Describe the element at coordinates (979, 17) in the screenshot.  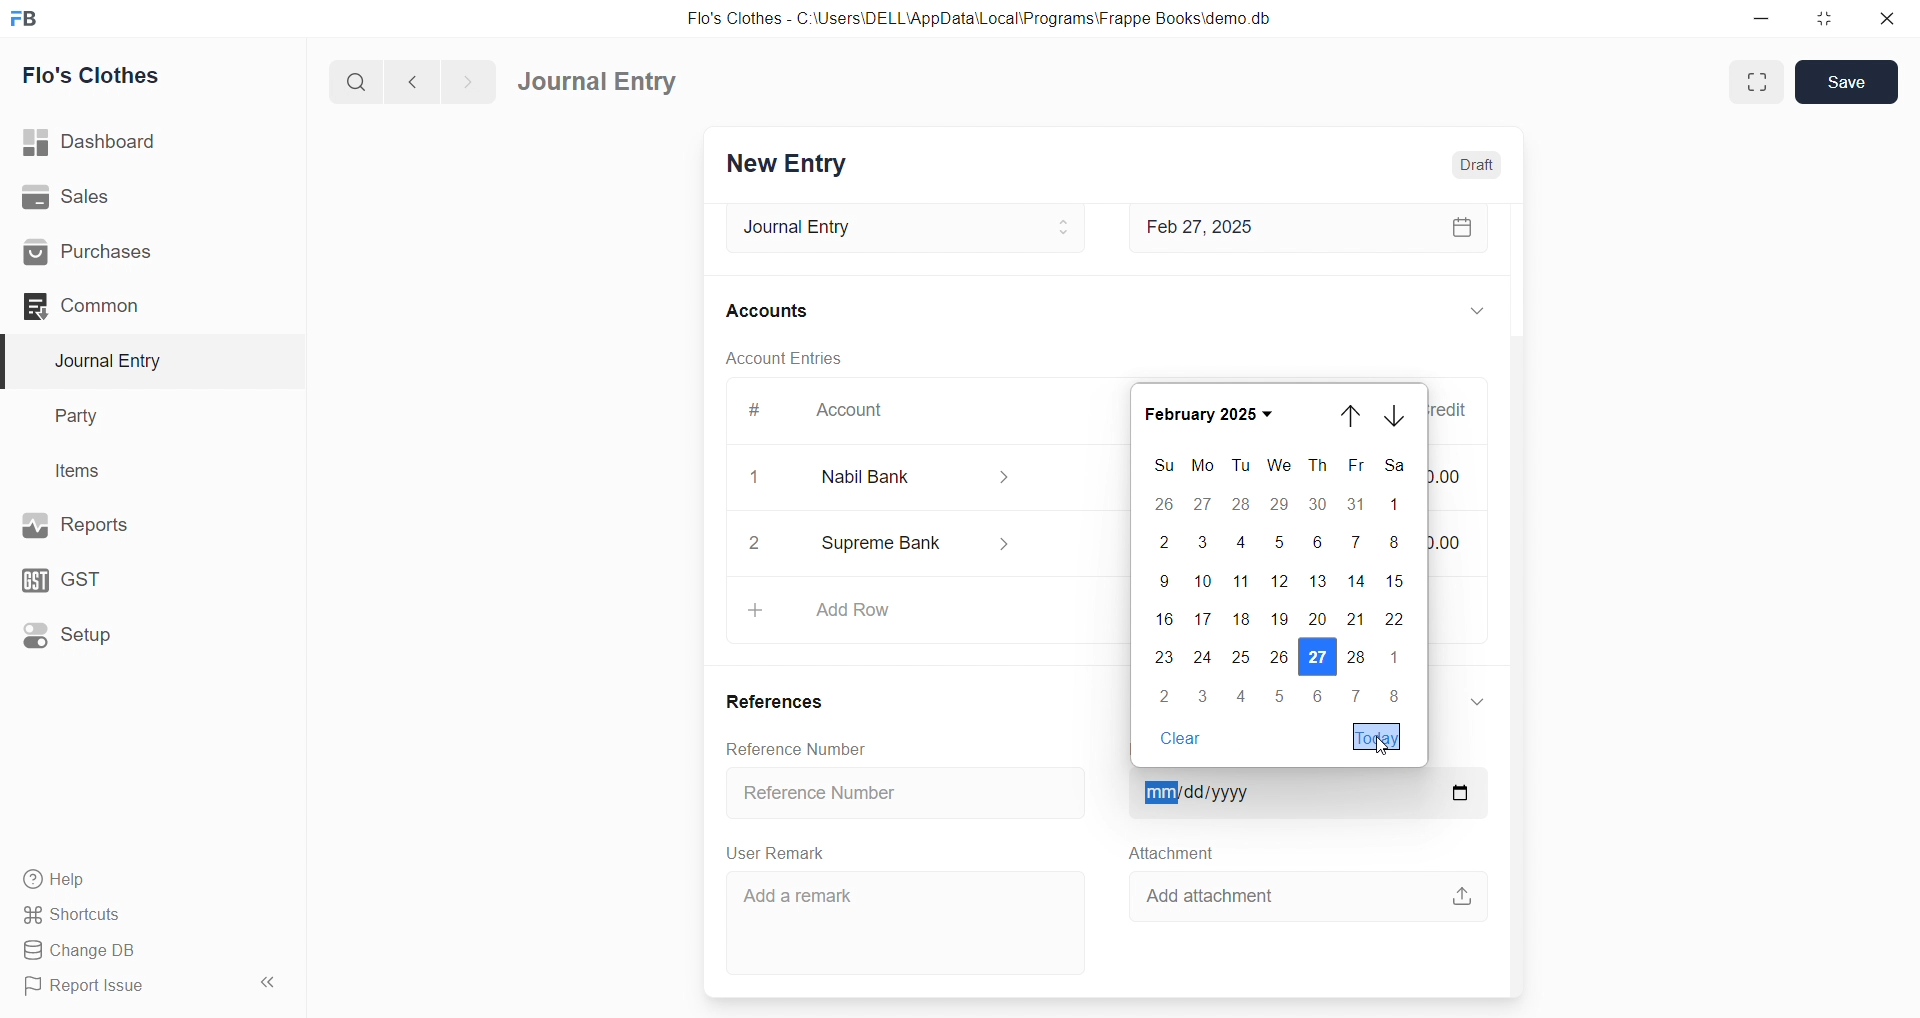
I see `Flo's Clothes - C:\Users\DELL\AppData\Local\Programs\Frappe Books\demo.db` at that location.